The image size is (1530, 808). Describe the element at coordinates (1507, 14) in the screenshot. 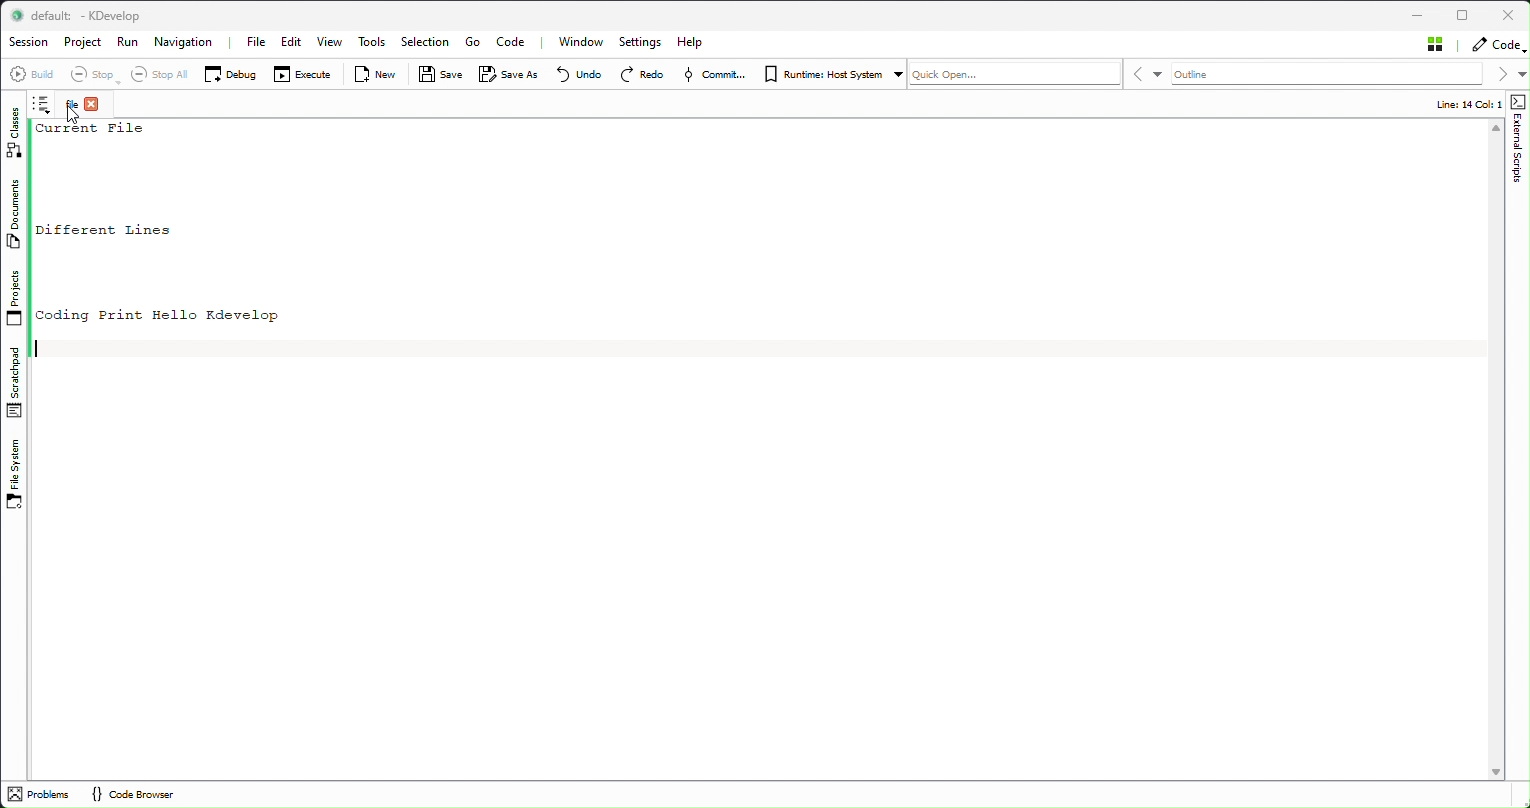

I see `Close` at that location.